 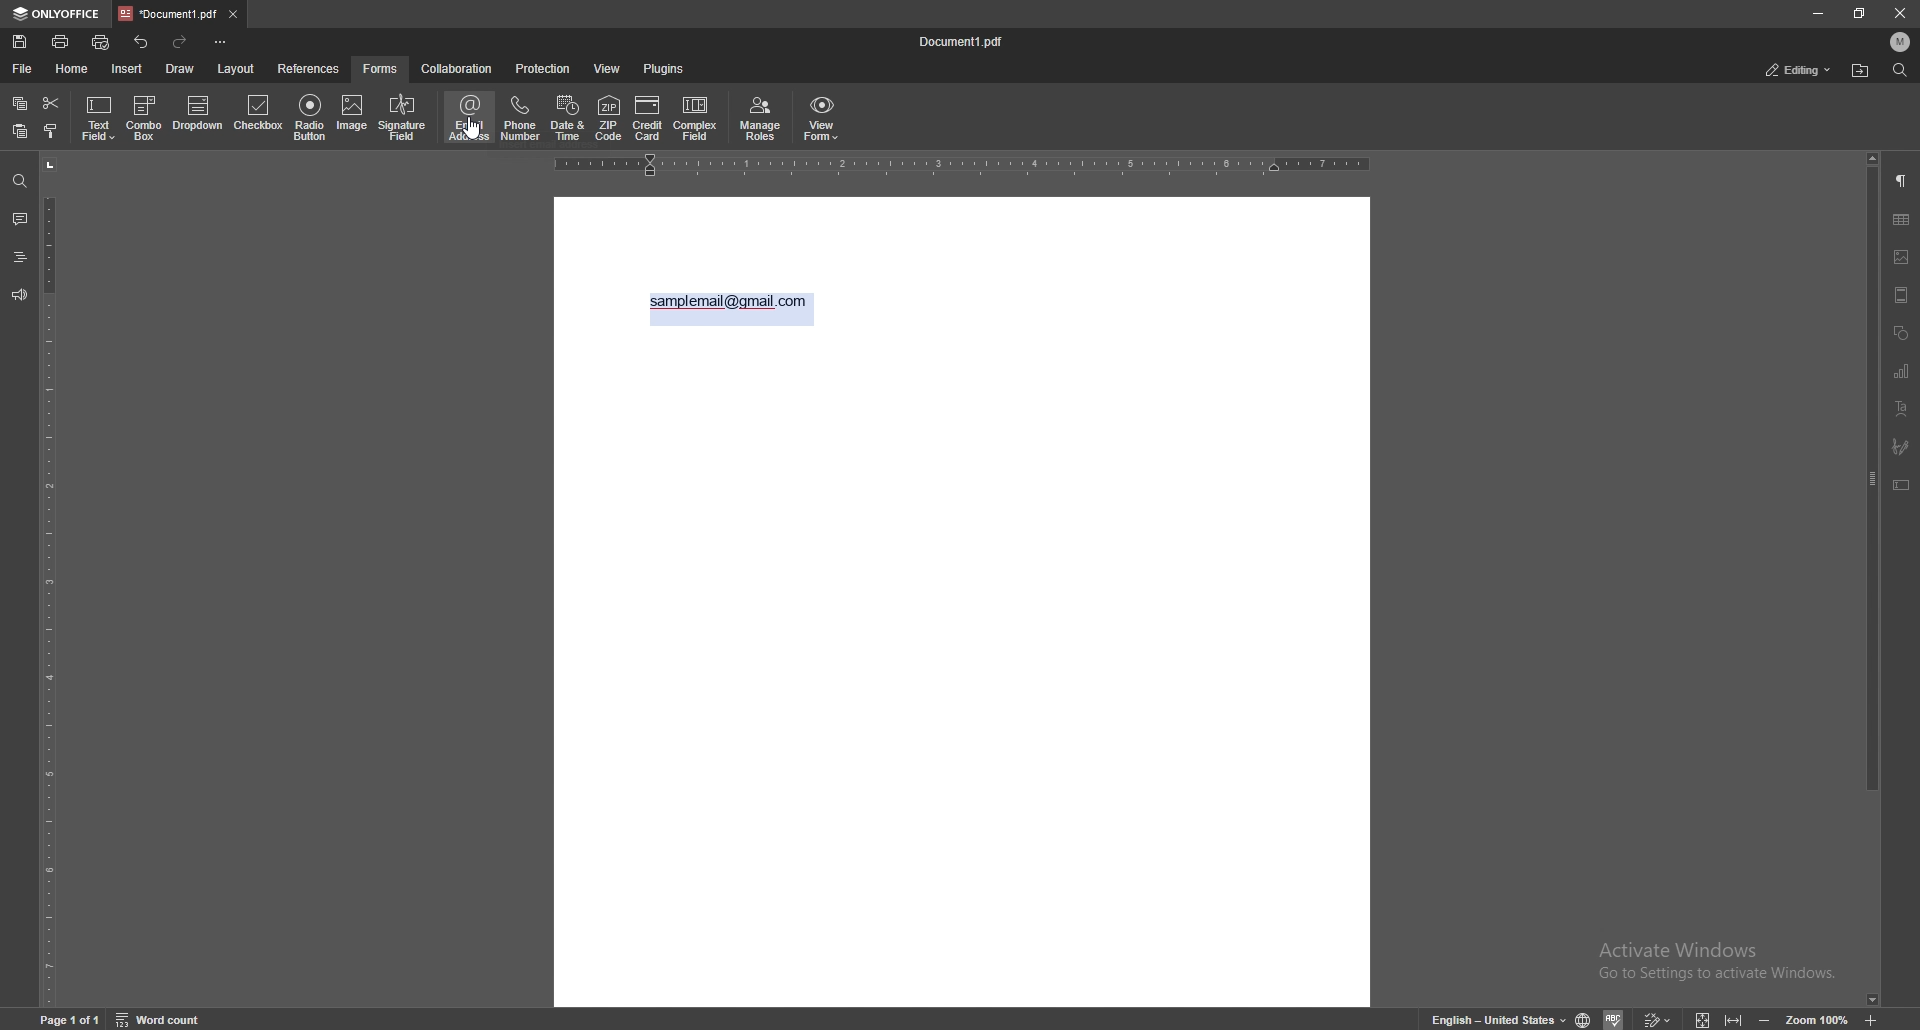 I want to click on combo box, so click(x=147, y=118).